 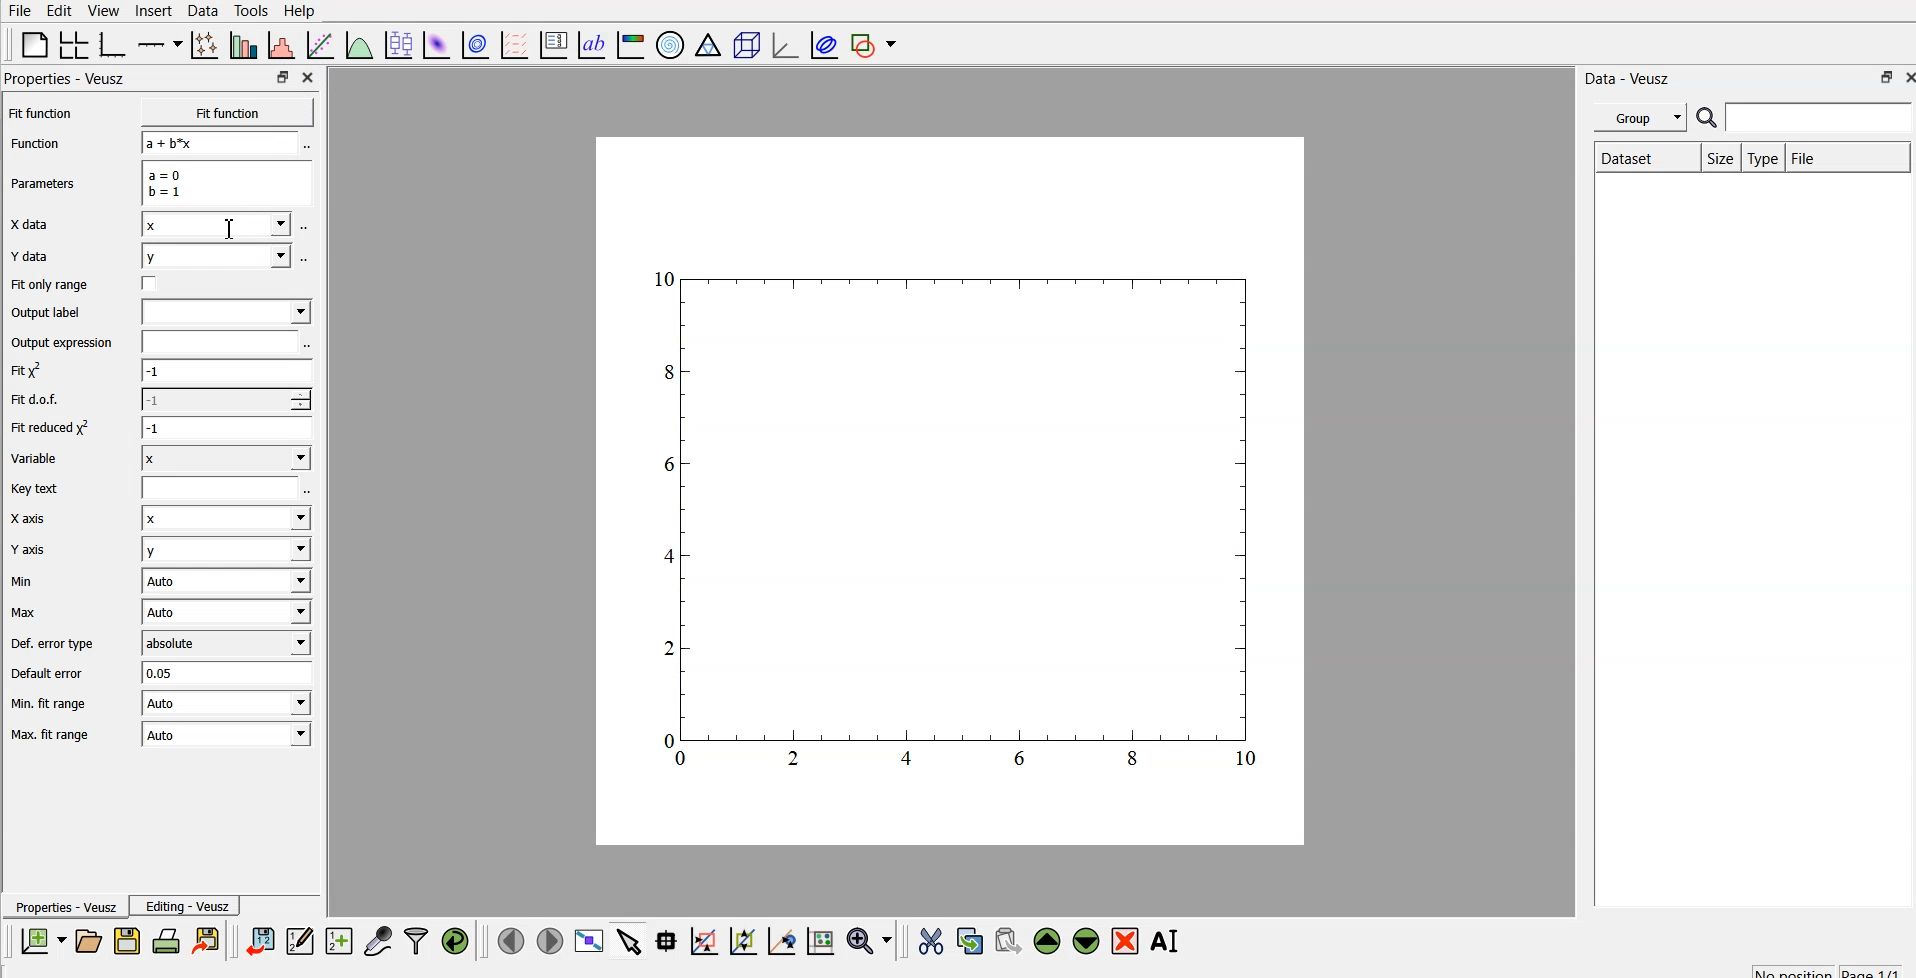 I want to click on x , so click(x=217, y=225).